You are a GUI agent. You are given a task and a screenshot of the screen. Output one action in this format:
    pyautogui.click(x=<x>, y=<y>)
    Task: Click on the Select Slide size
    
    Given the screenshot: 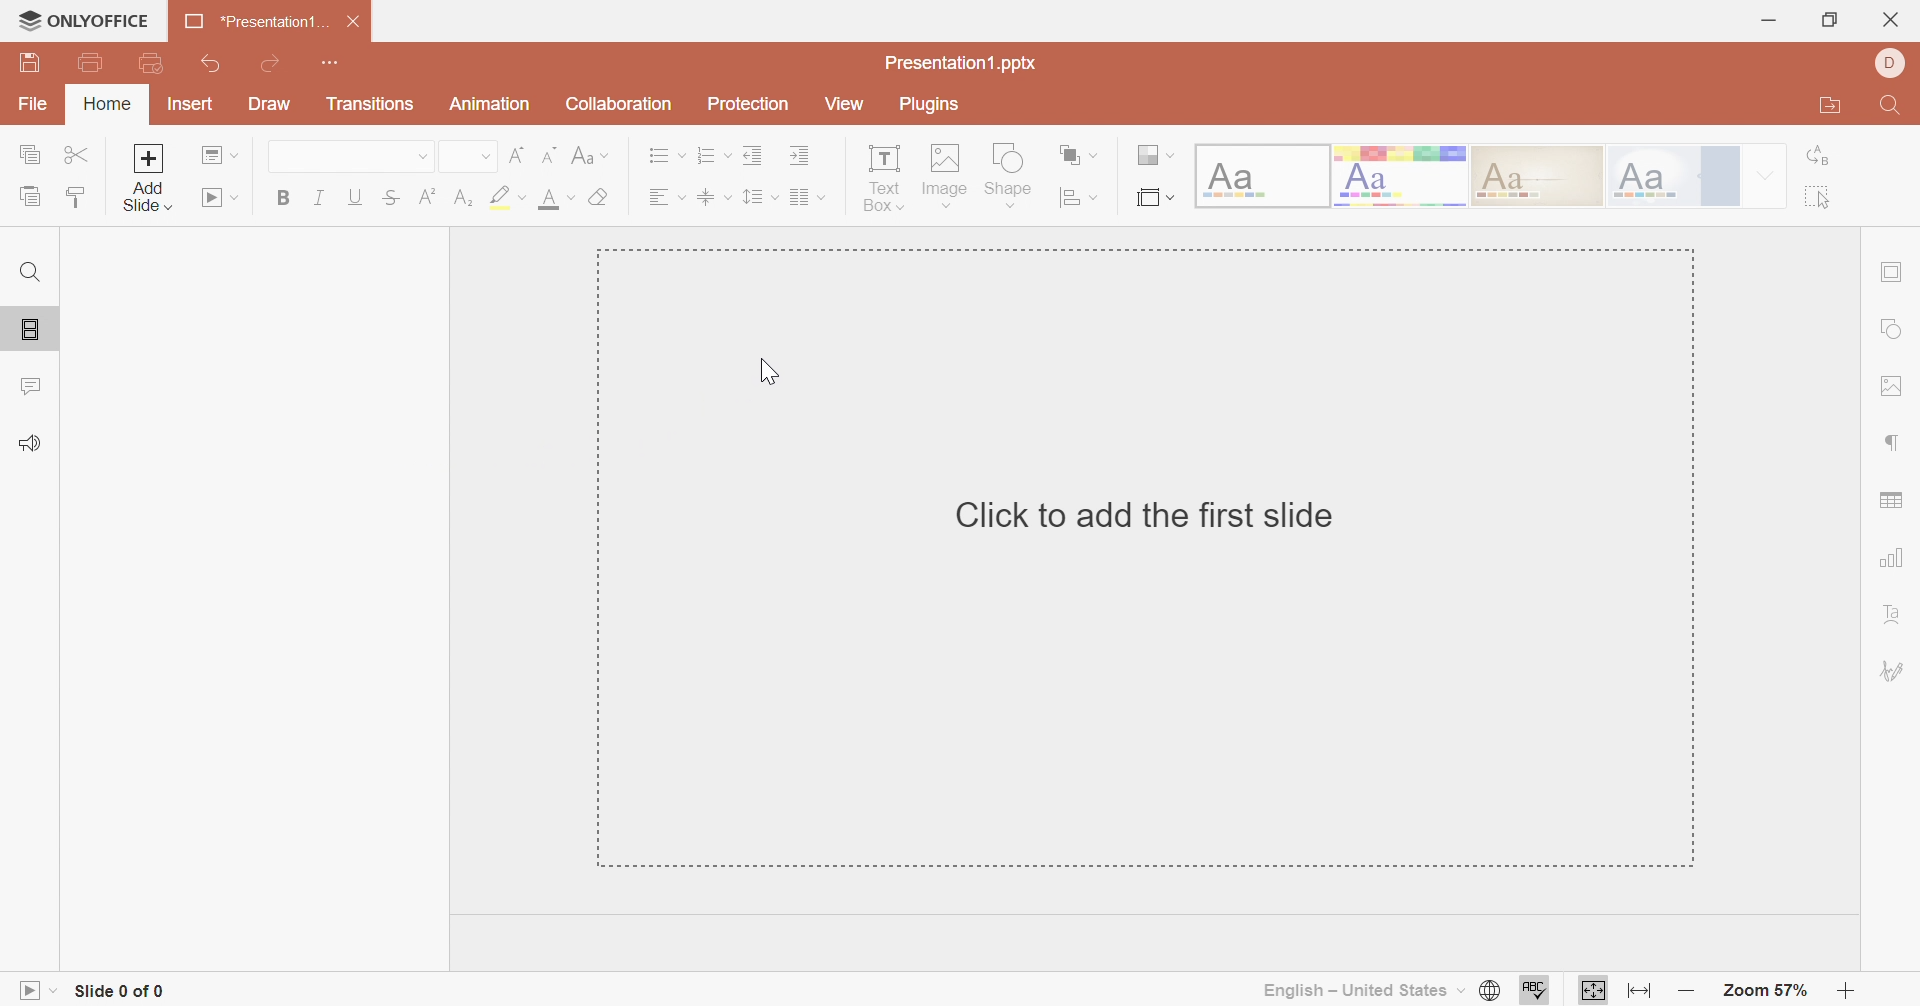 What is the action you would take?
    pyautogui.click(x=1150, y=197)
    